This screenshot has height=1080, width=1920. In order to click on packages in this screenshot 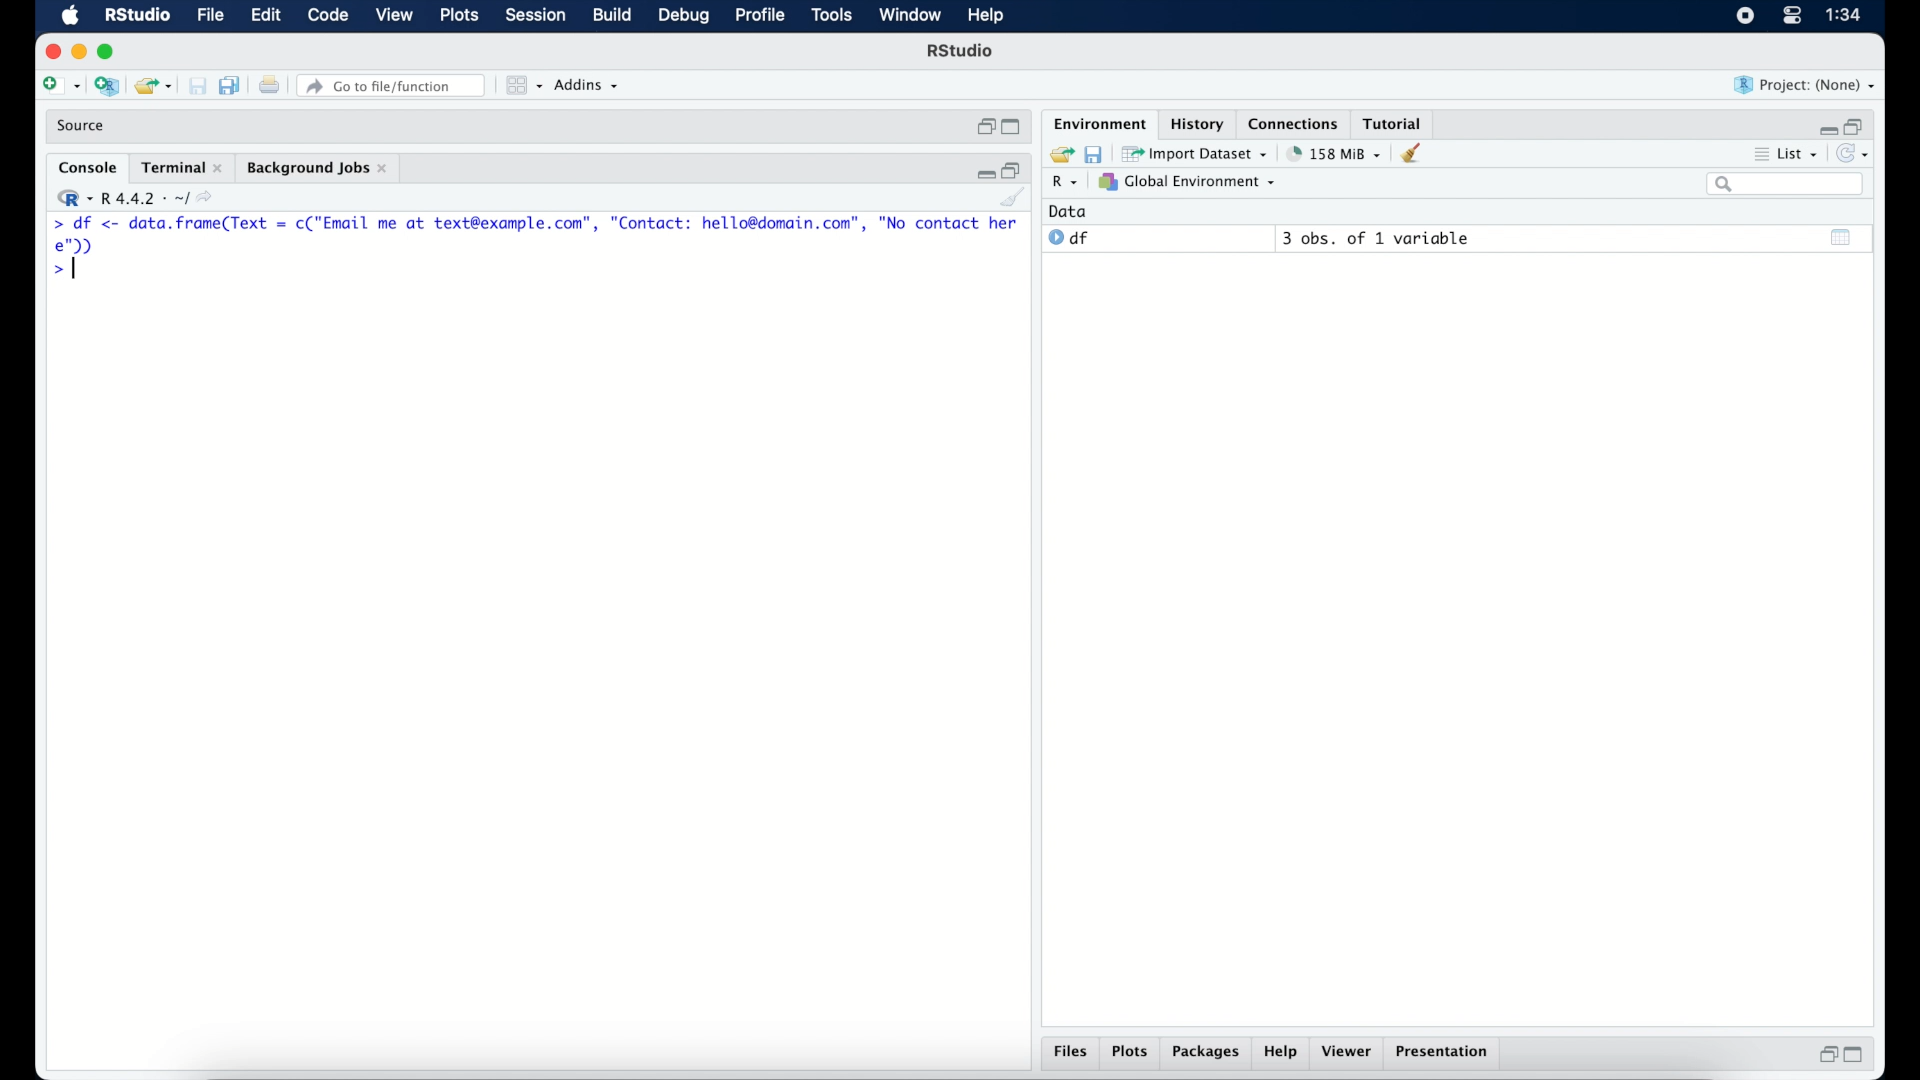, I will do `click(1205, 1053)`.